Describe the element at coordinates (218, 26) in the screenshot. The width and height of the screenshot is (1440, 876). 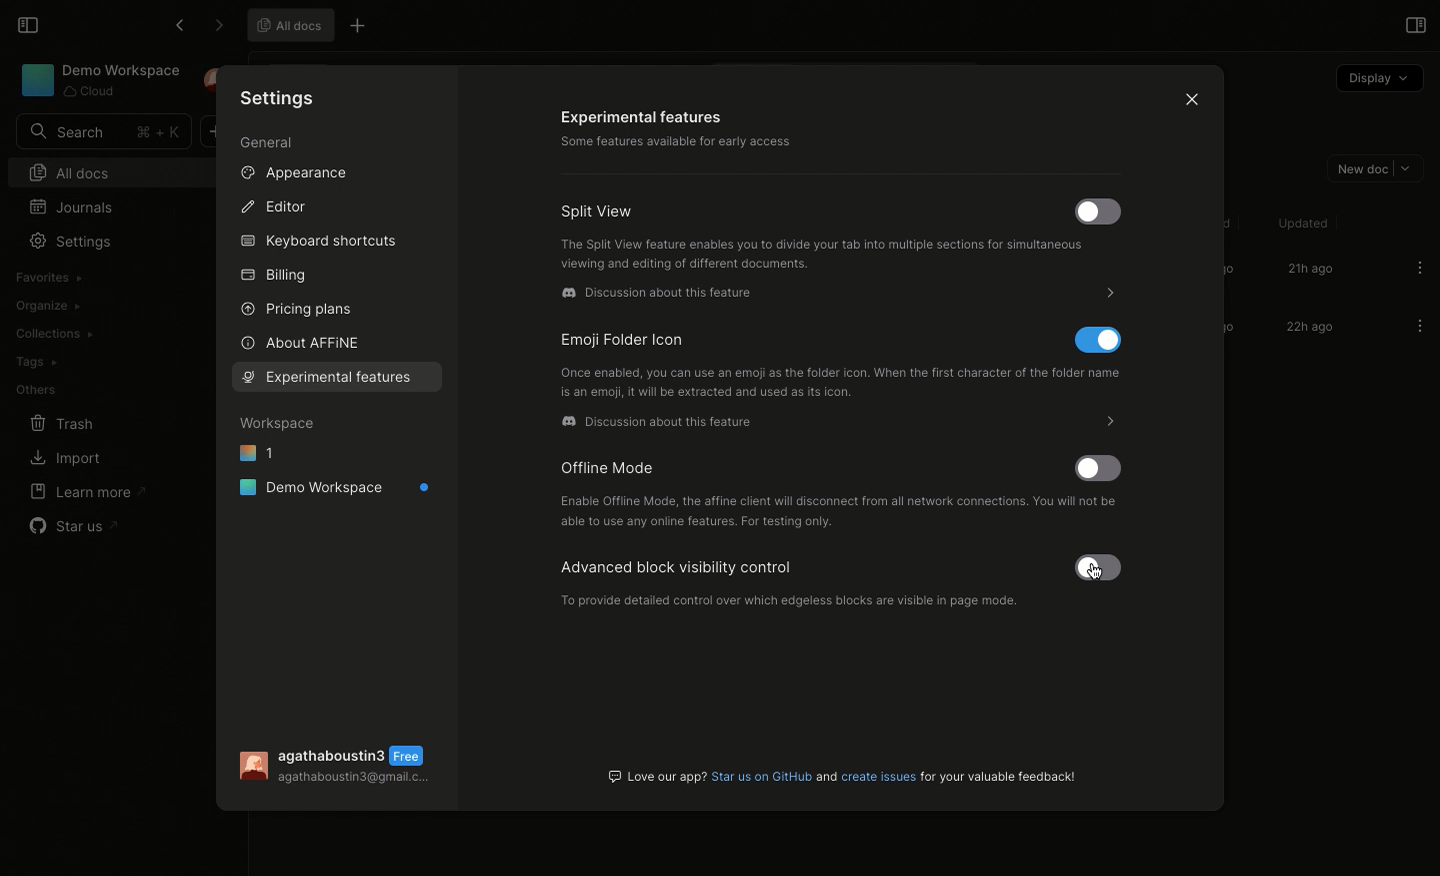
I see `Forward` at that location.